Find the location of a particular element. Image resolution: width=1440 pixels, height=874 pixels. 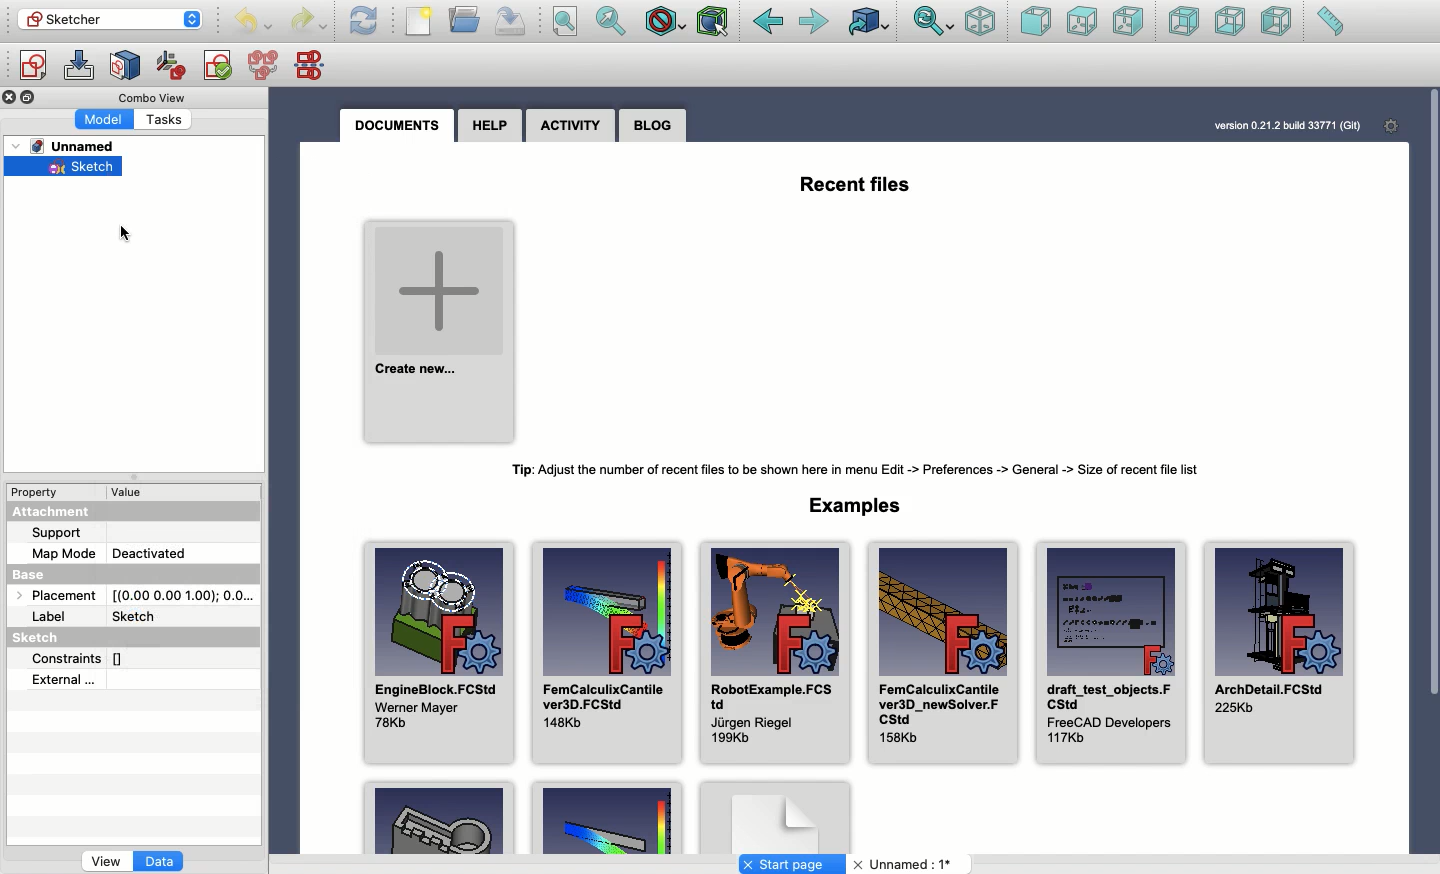

Right click (pointer) is located at coordinates (125, 234).